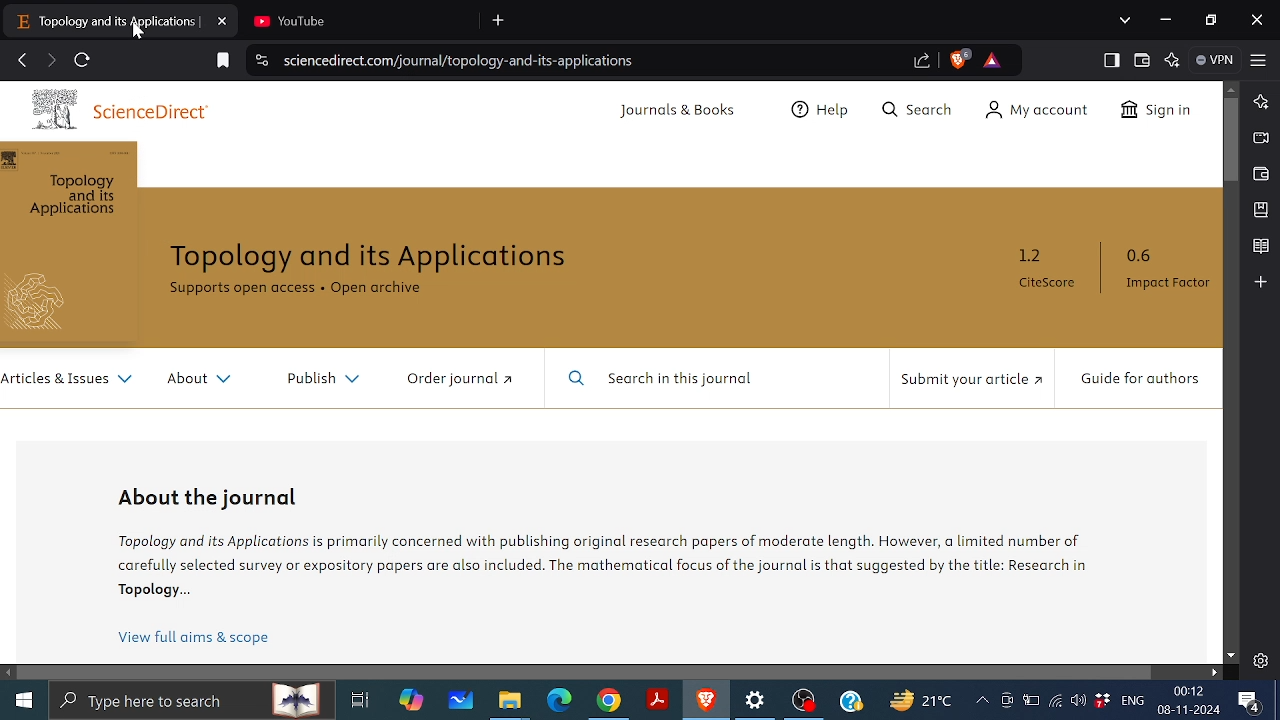 The width and height of the screenshot is (1280, 720). What do you see at coordinates (1101, 700) in the screenshot?
I see `Dropbox` at bounding box center [1101, 700].